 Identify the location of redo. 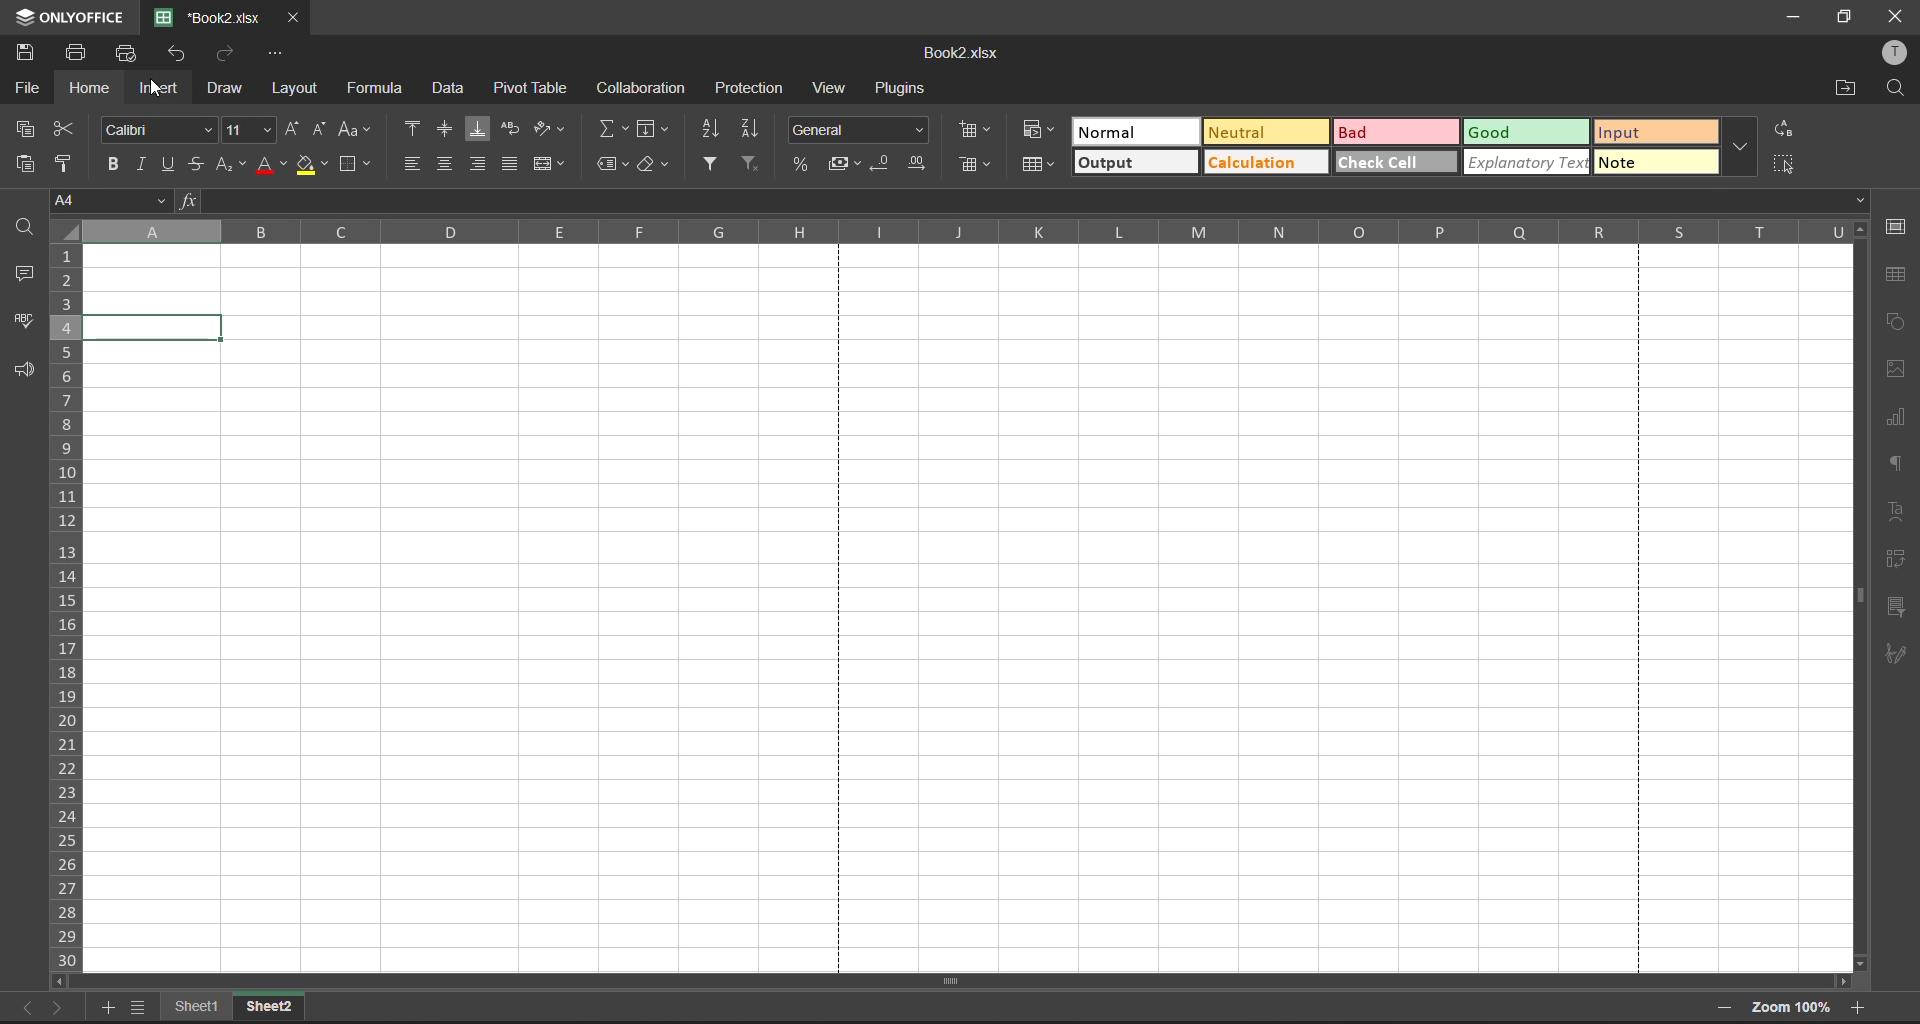
(226, 54).